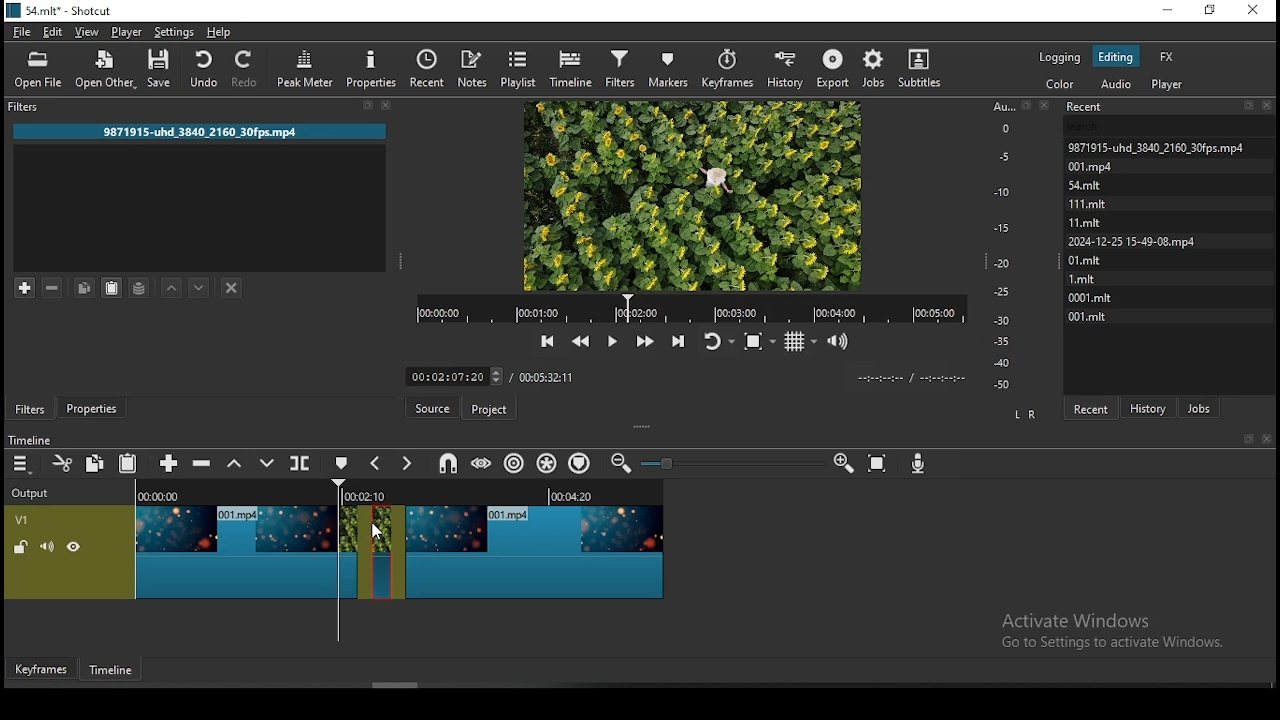  I want to click on undo, so click(203, 68).